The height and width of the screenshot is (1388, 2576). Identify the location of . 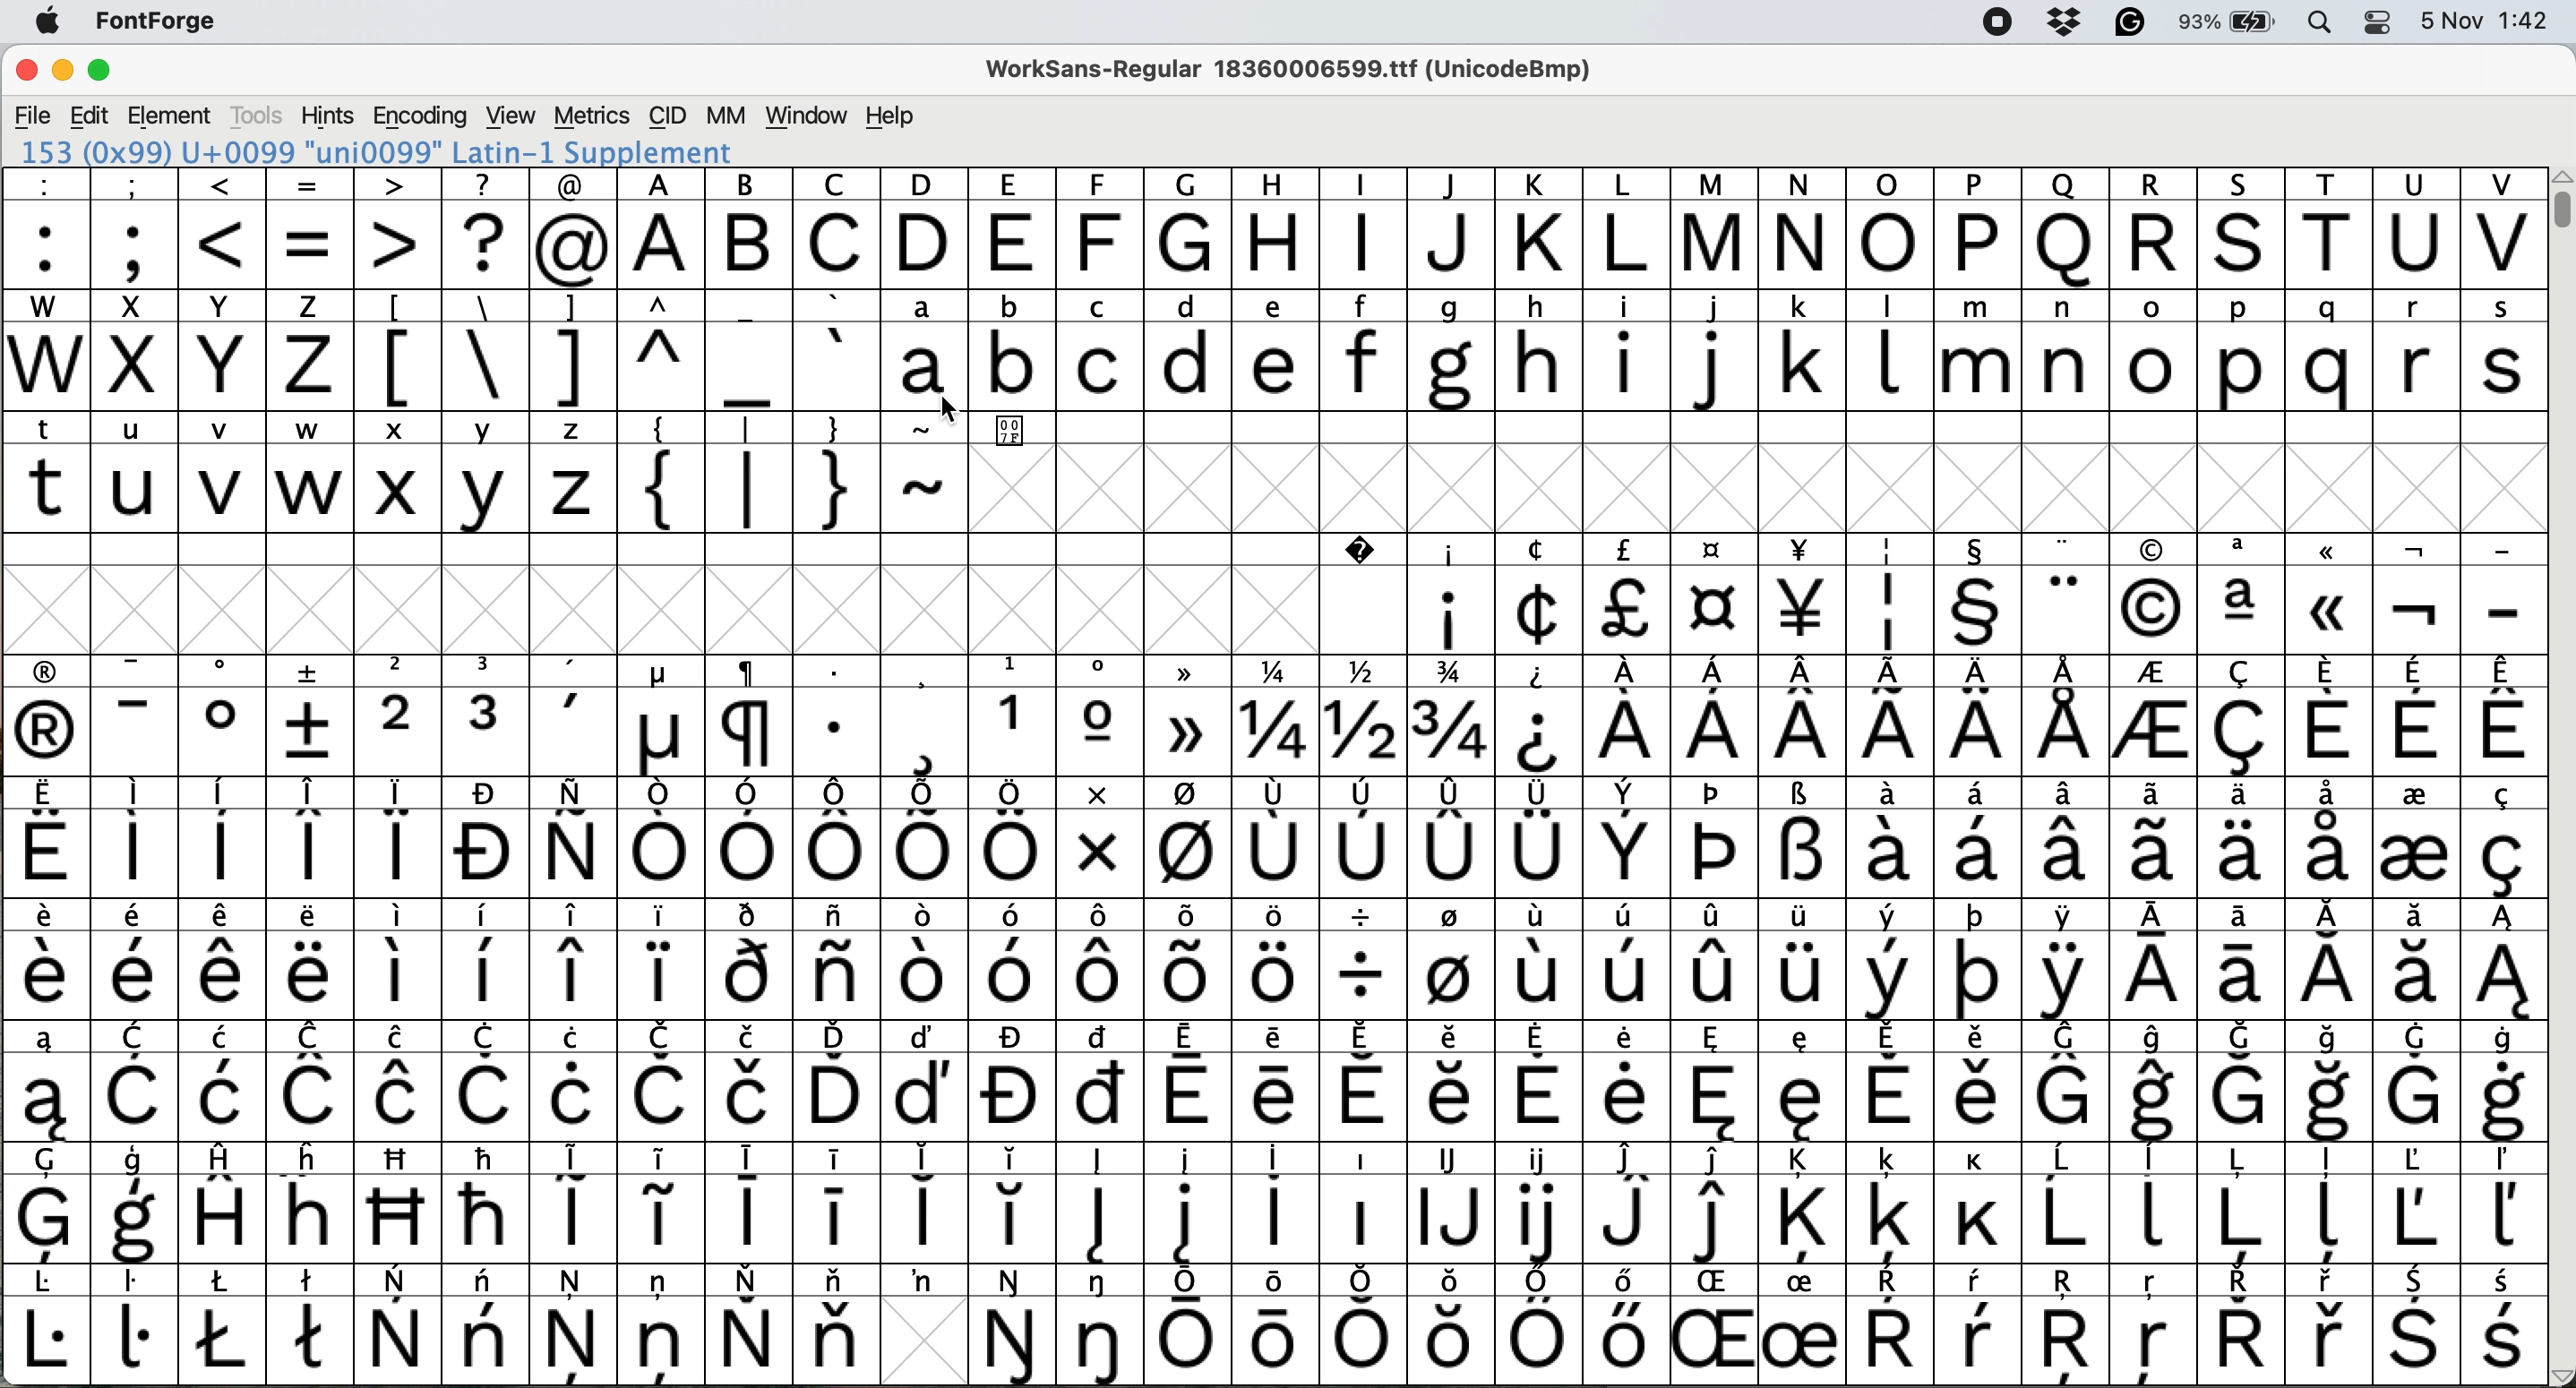
(1719, 1324).